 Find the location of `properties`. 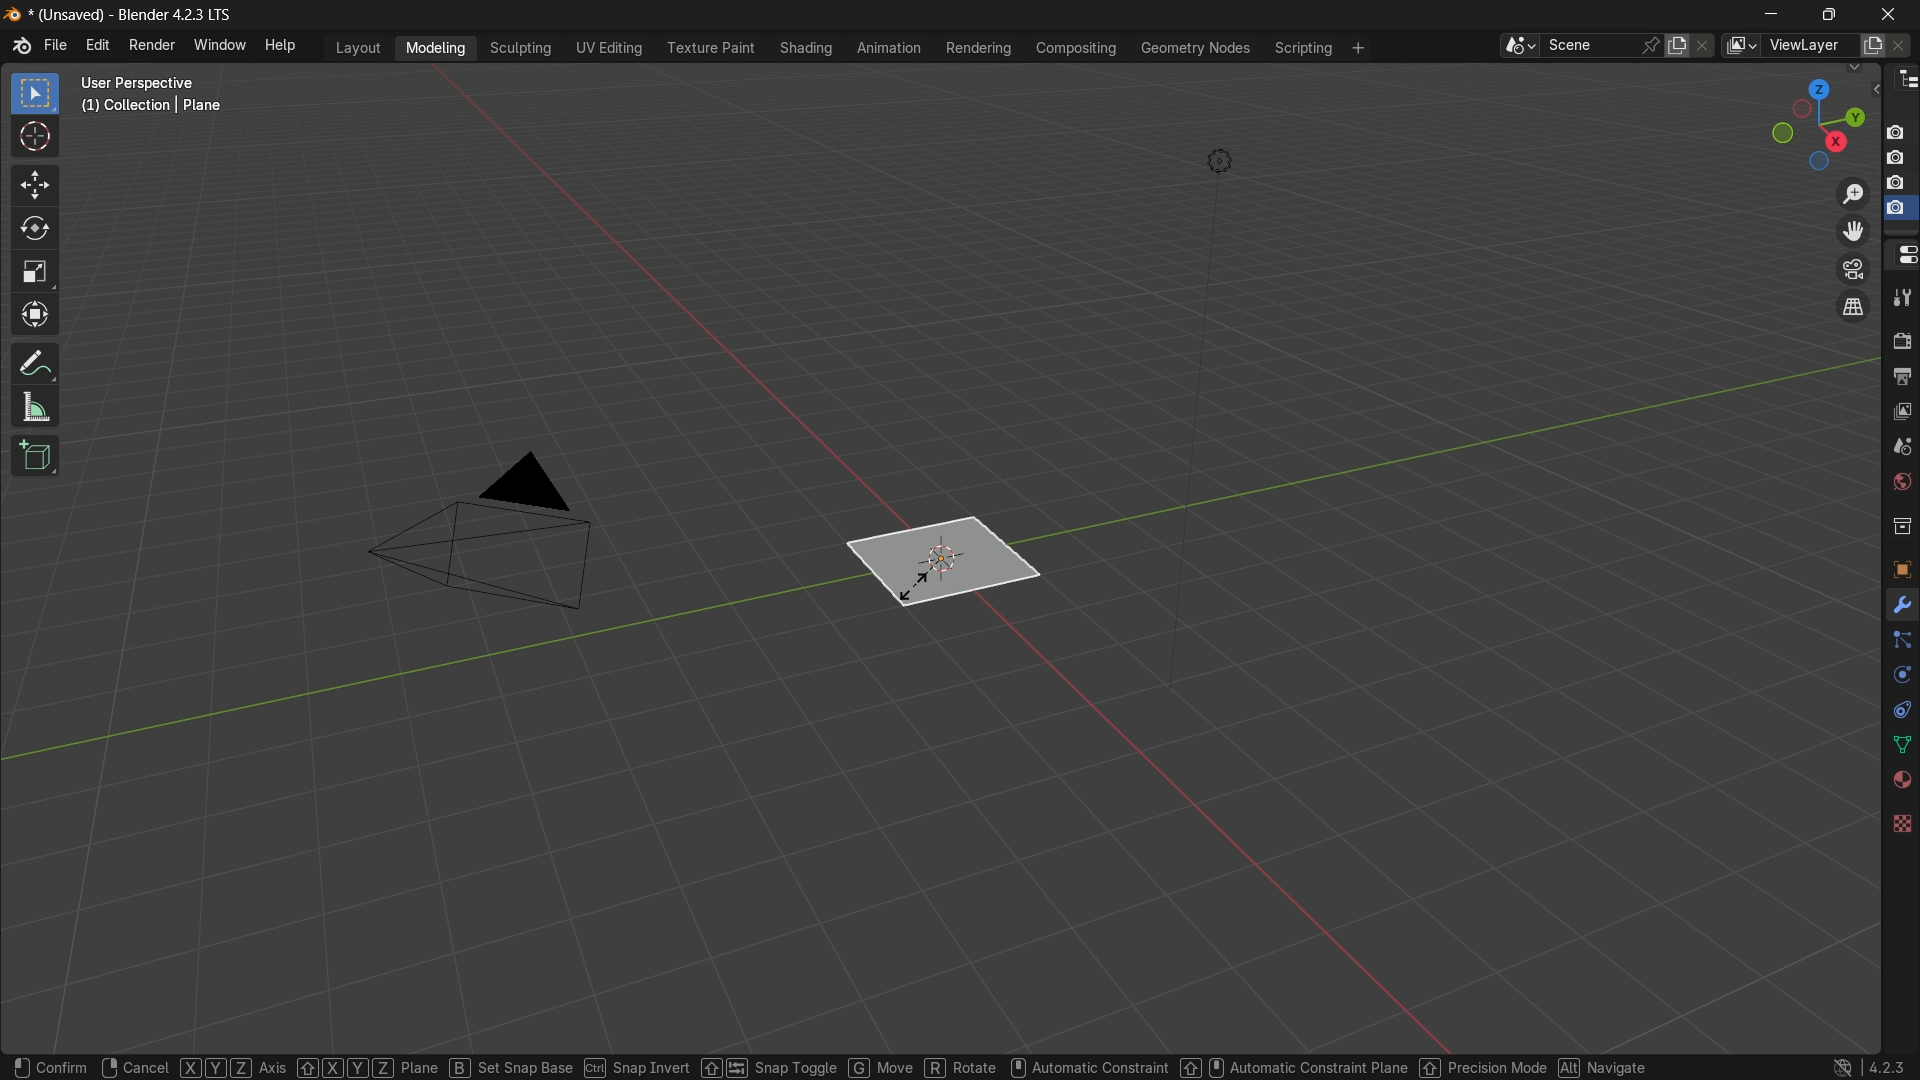

properties is located at coordinates (1903, 252).